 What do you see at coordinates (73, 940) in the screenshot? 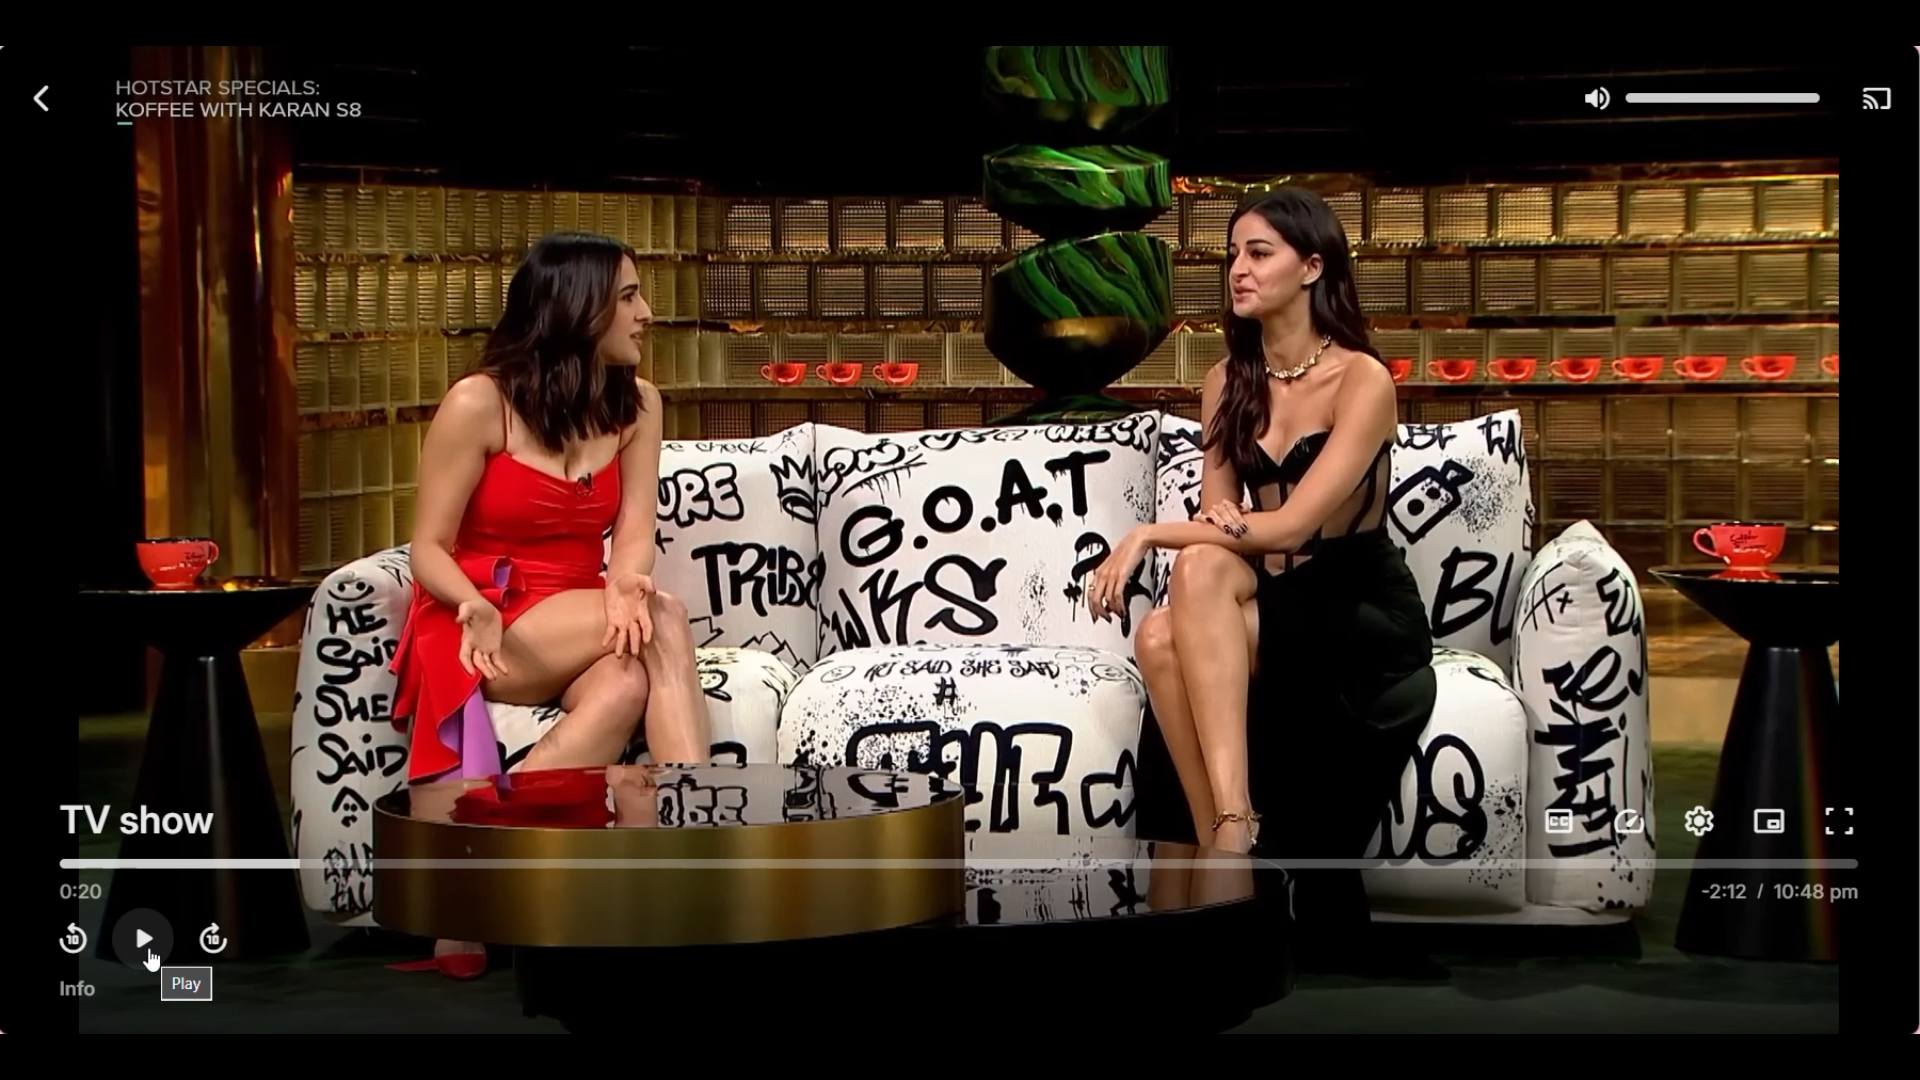
I see `Rewind by 10 seconds` at bounding box center [73, 940].